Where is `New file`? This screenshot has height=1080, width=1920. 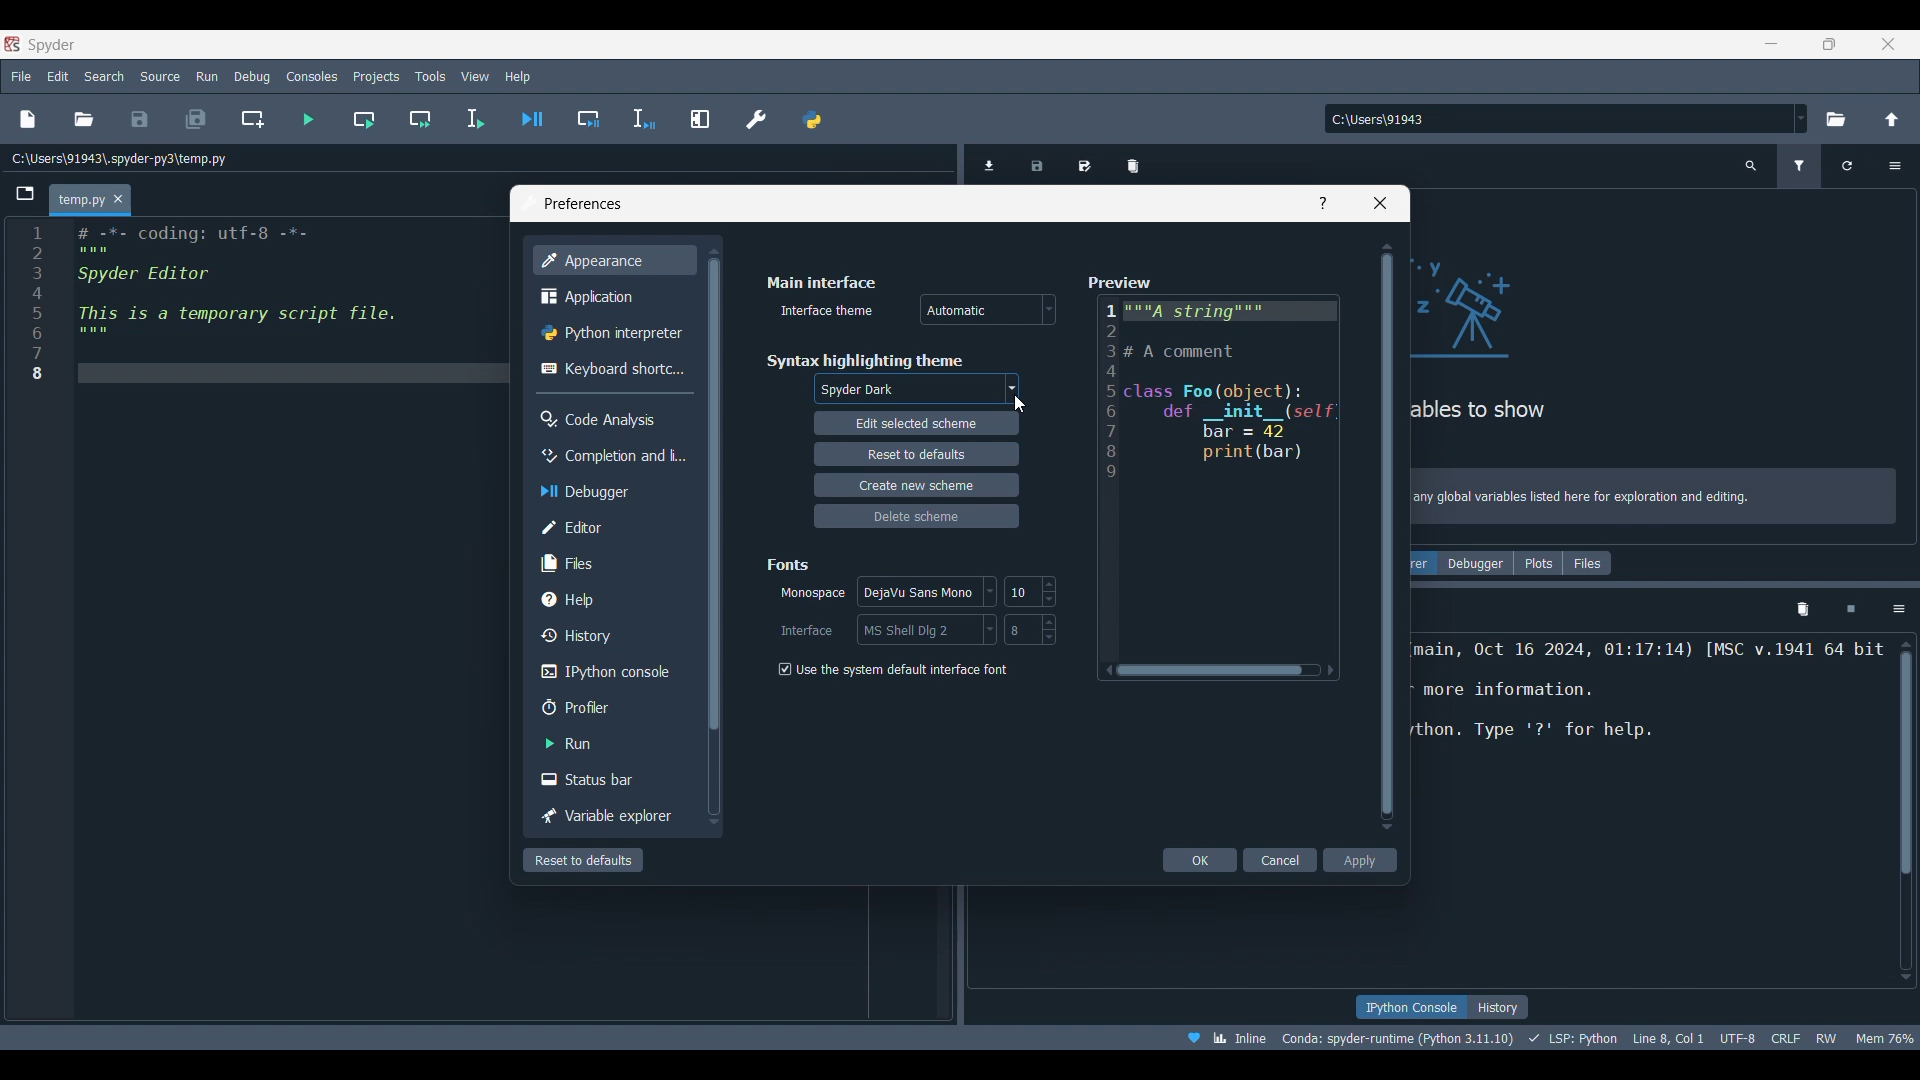 New file is located at coordinates (28, 119).